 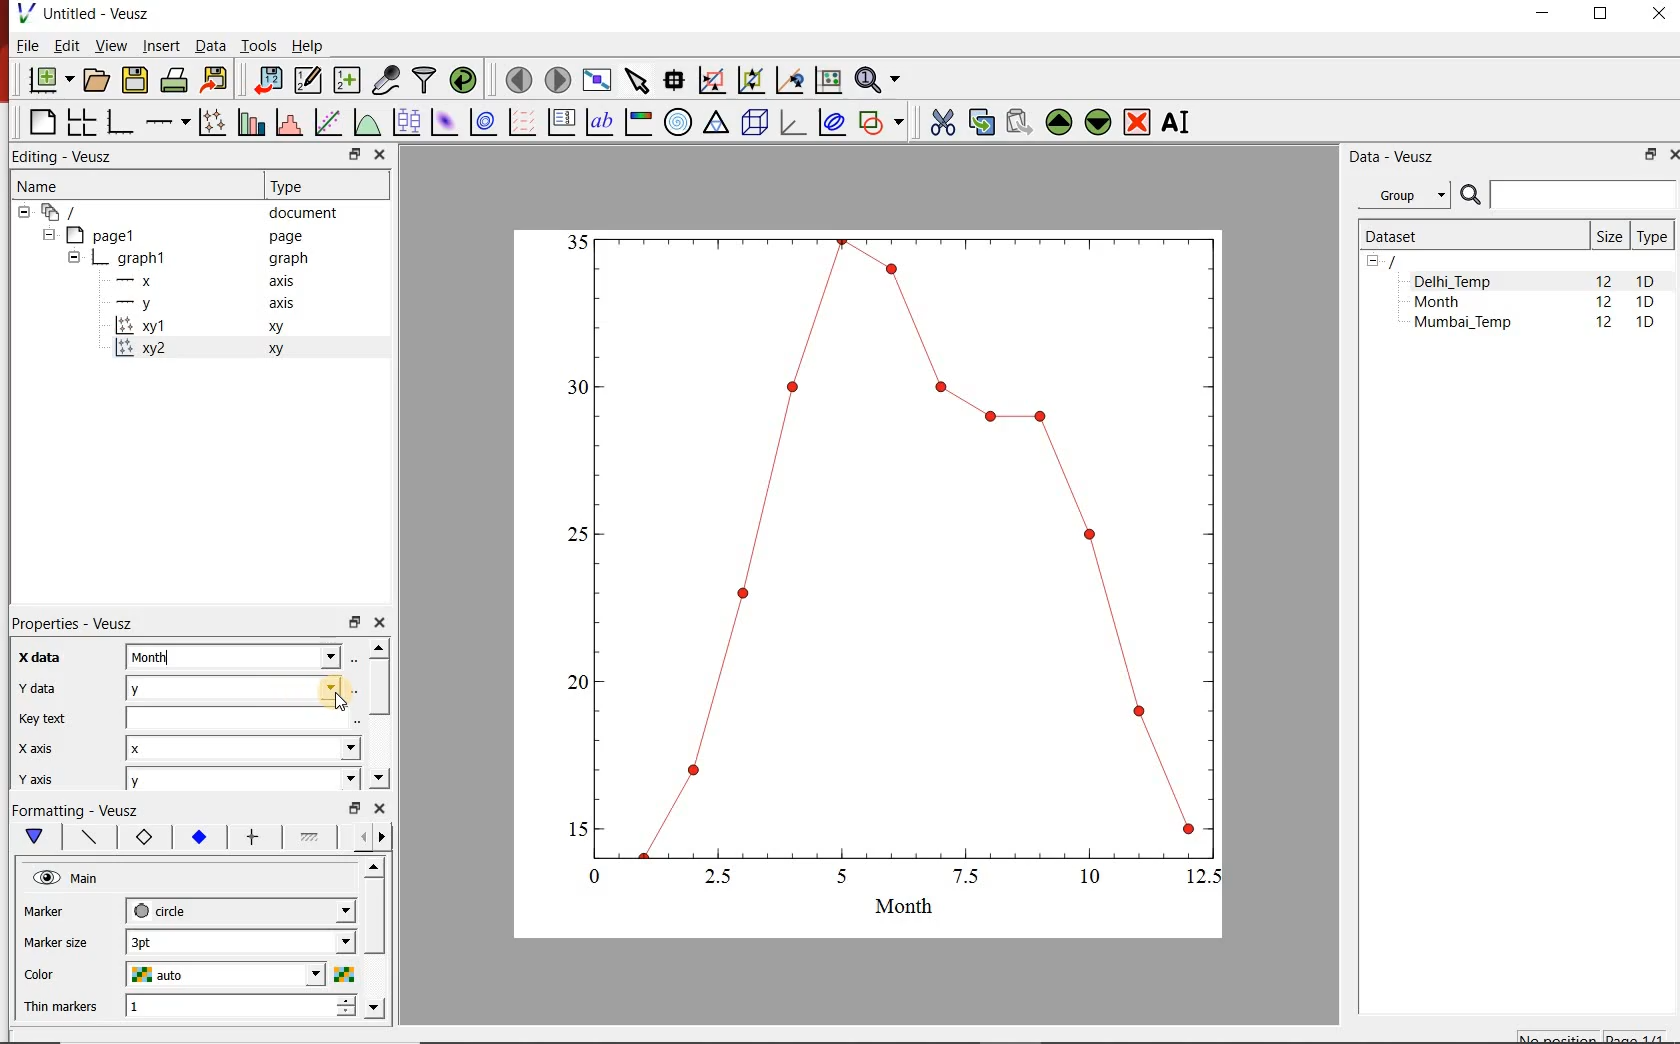 I want to click on edit and enter new datasets, so click(x=307, y=80).